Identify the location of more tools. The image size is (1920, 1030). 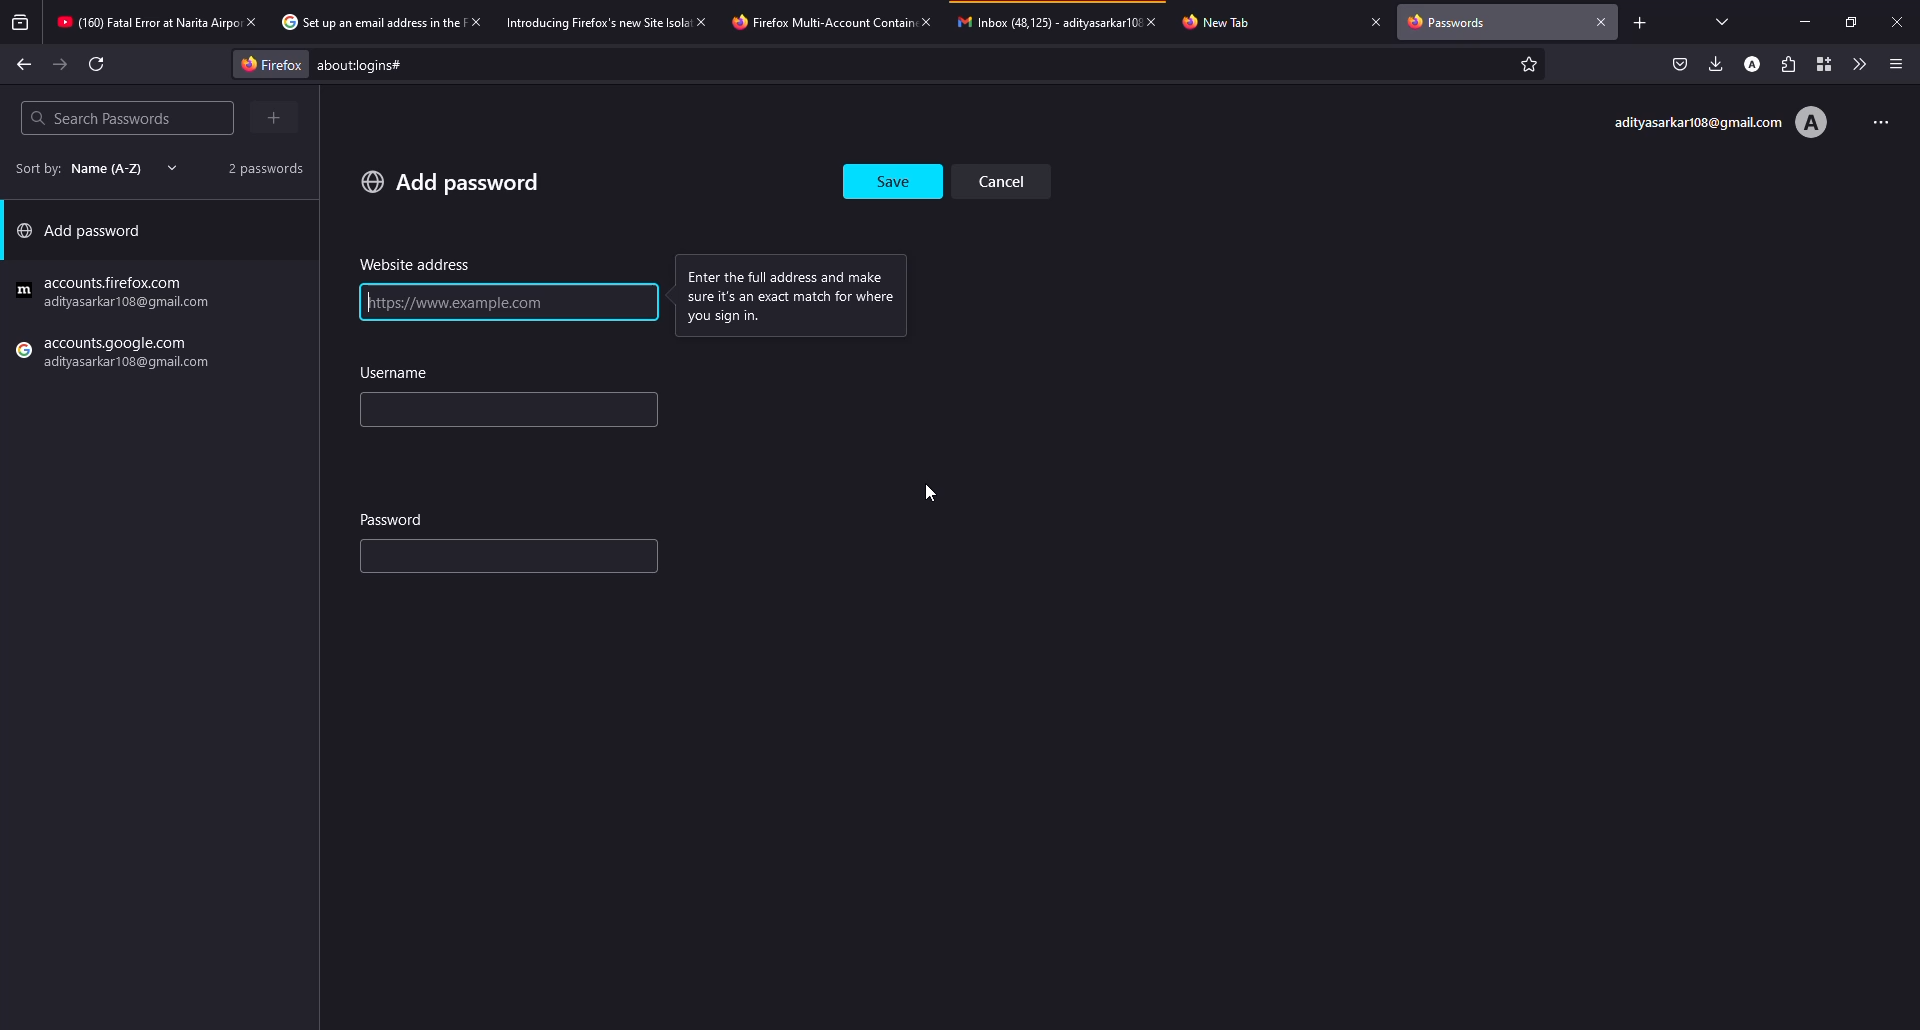
(1855, 64).